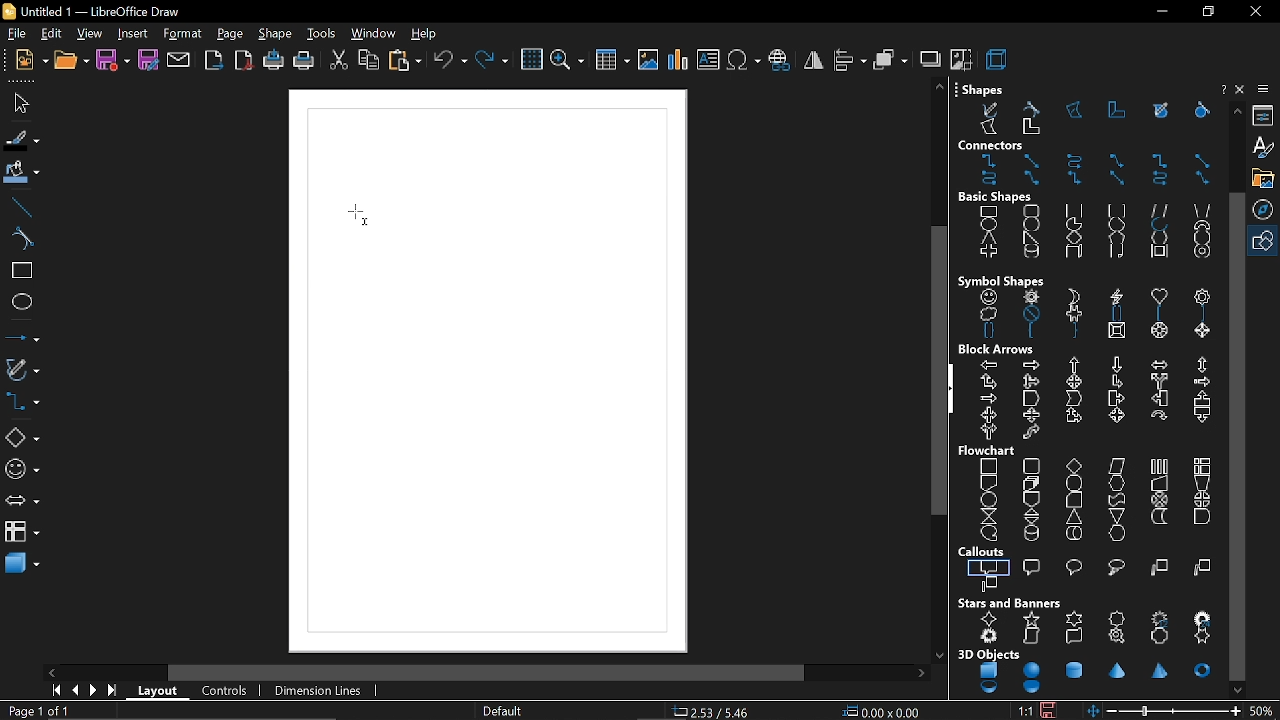 The height and width of the screenshot is (720, 1280). I want to click on extract, so click(1074, 517).